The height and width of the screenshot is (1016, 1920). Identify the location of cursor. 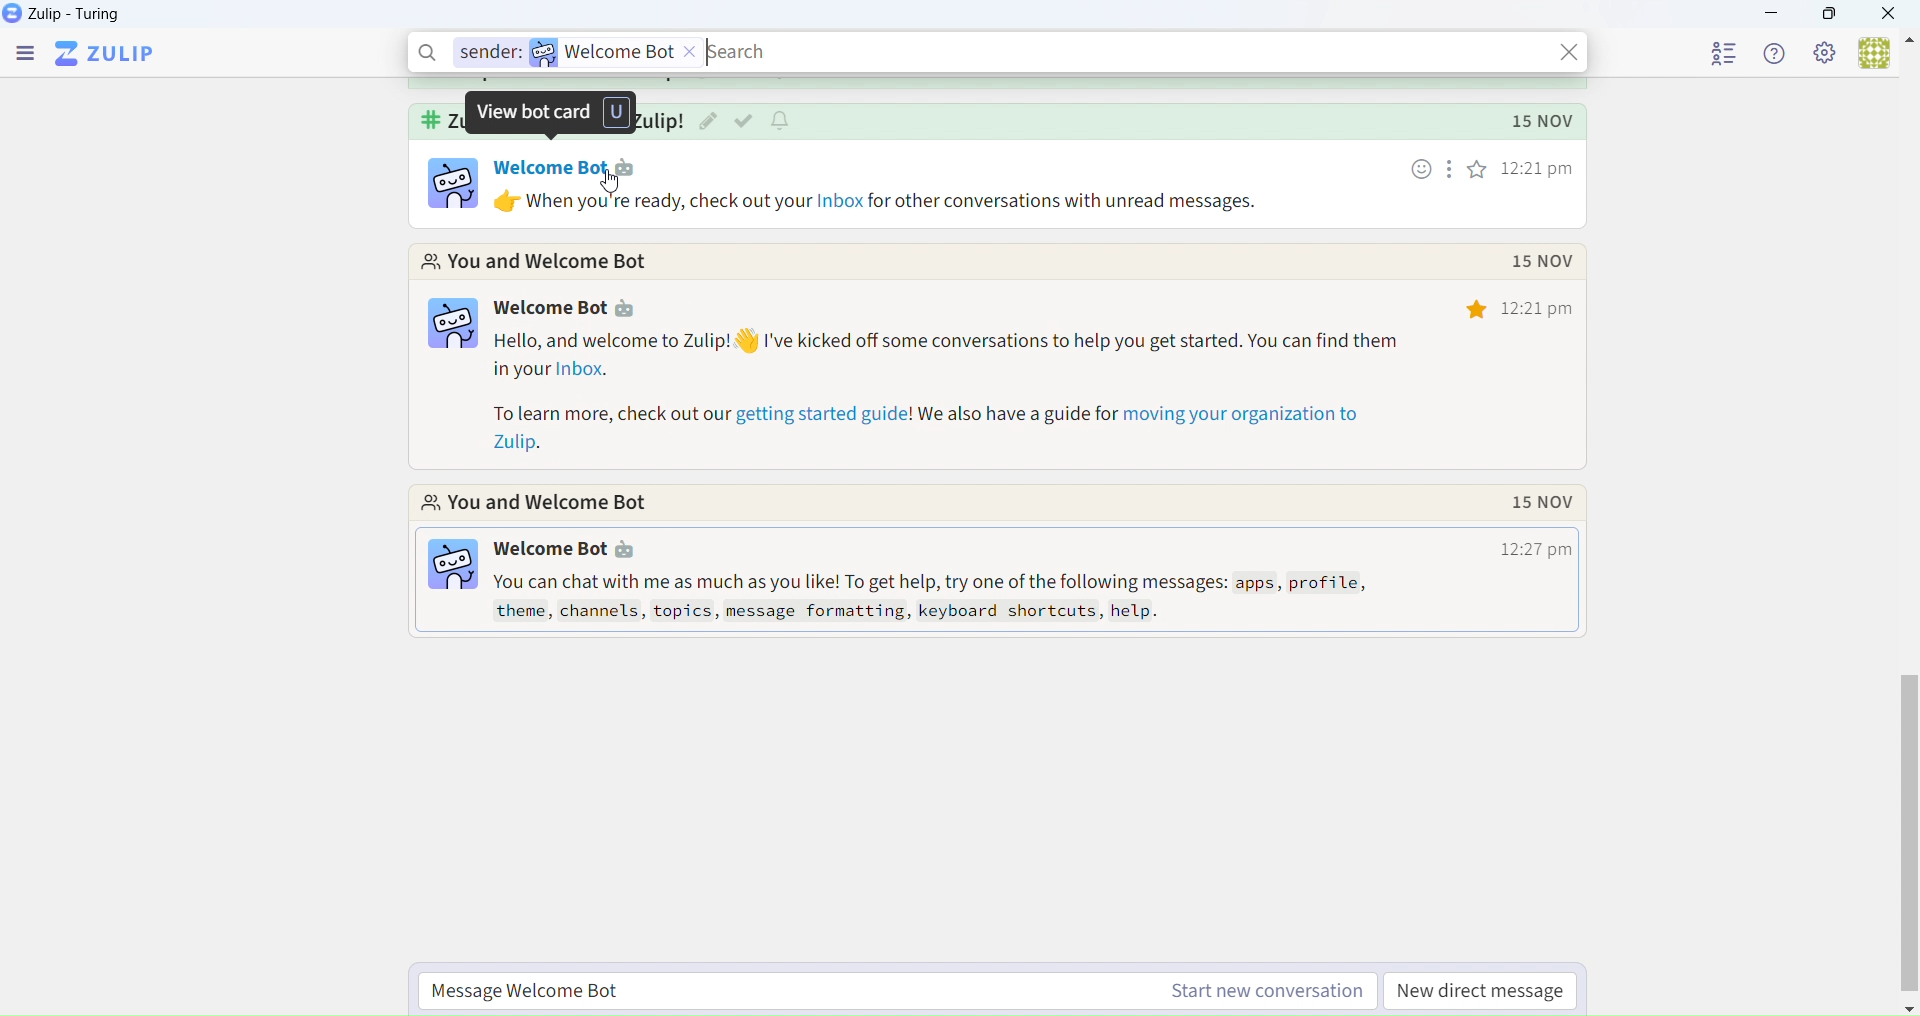
(617, 186).